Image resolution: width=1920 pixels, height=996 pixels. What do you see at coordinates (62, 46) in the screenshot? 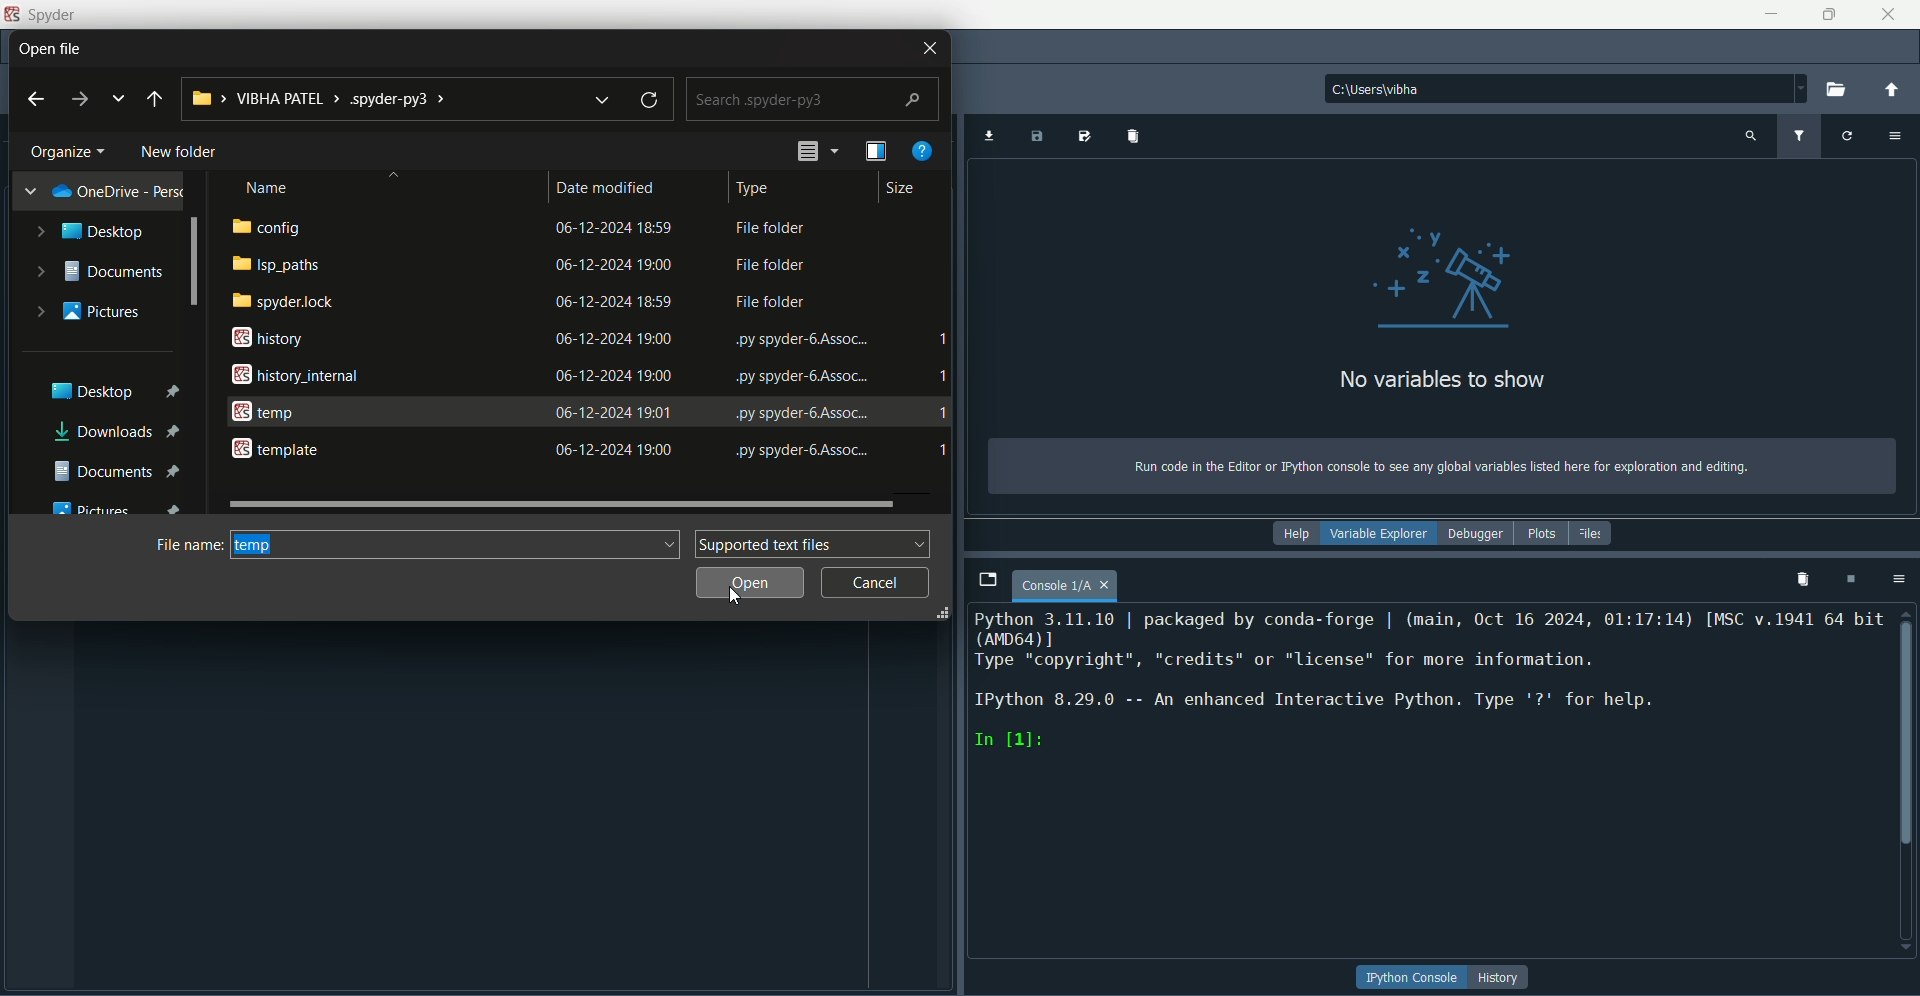
I see `open file` at bounding box center [62, 46].